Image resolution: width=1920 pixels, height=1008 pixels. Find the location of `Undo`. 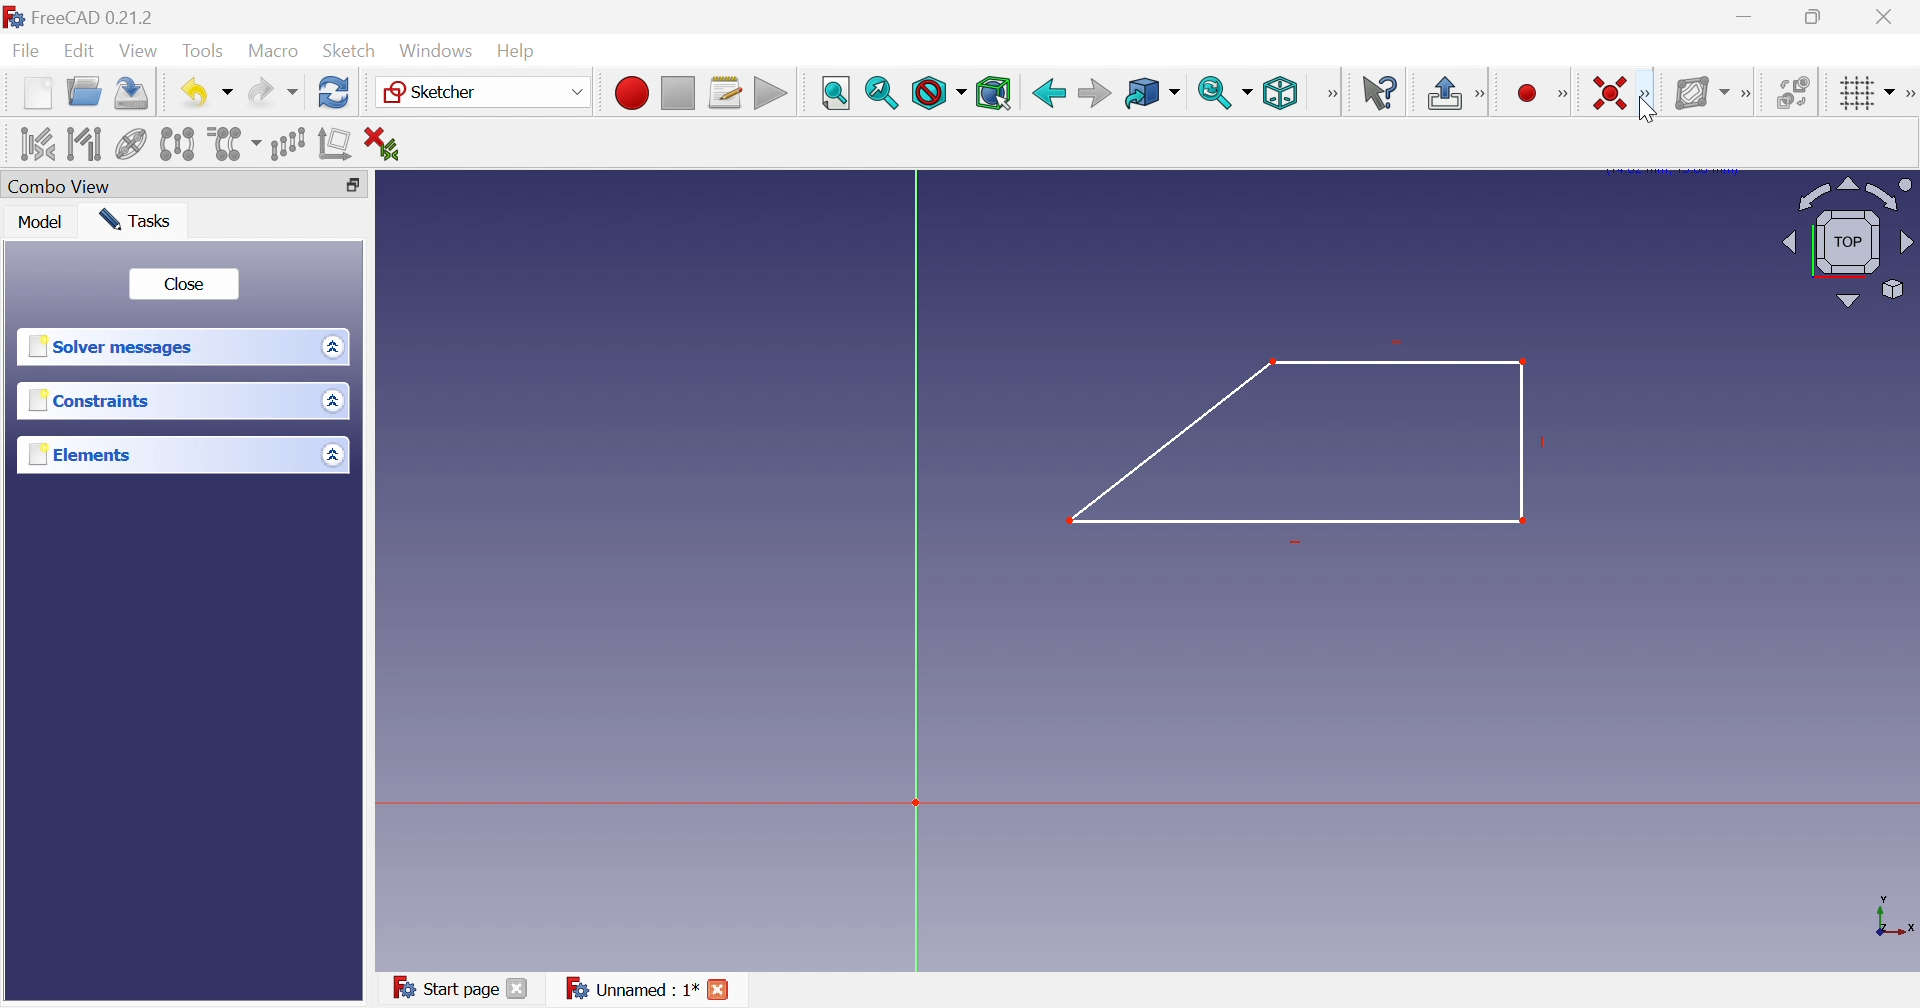

Undo is located at coordinates (190, 91).